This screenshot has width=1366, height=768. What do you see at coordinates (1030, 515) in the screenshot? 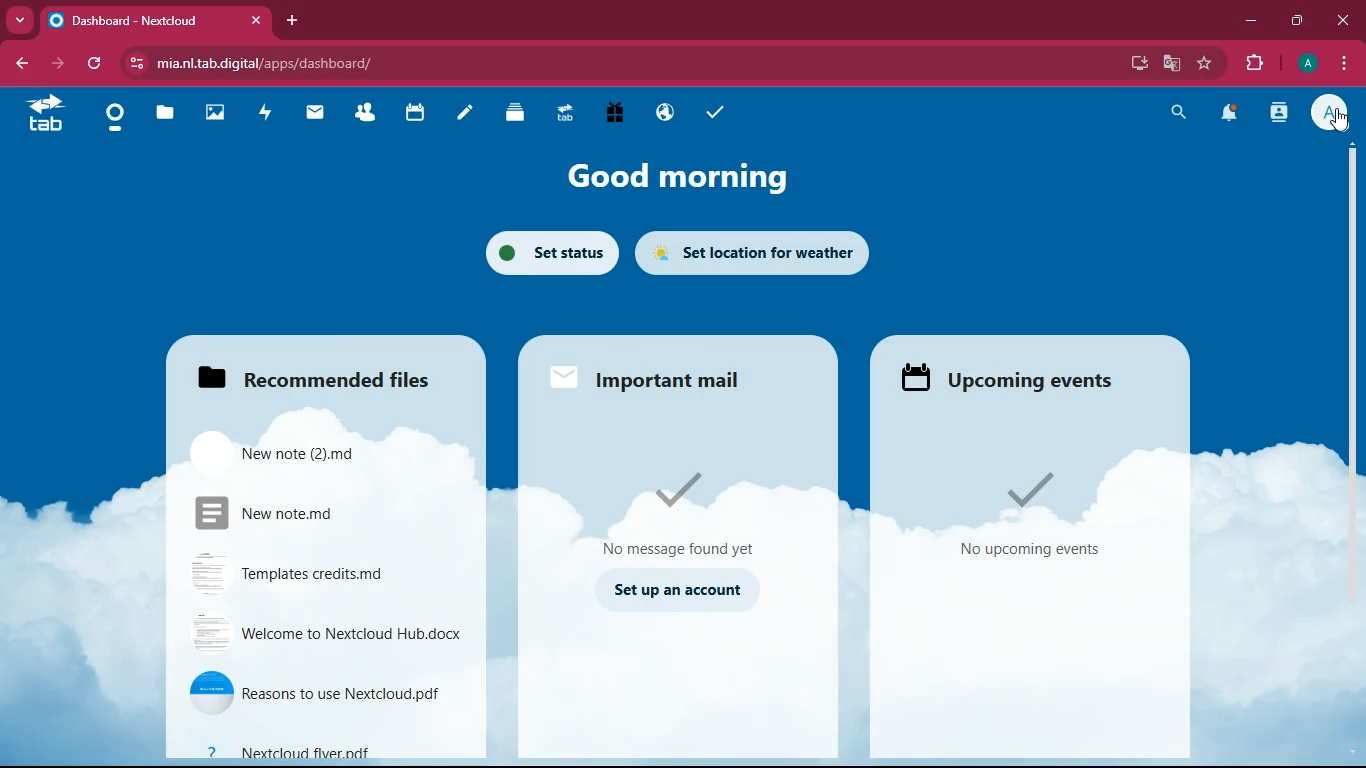
I see `events` at bounding box center [1030, 515].